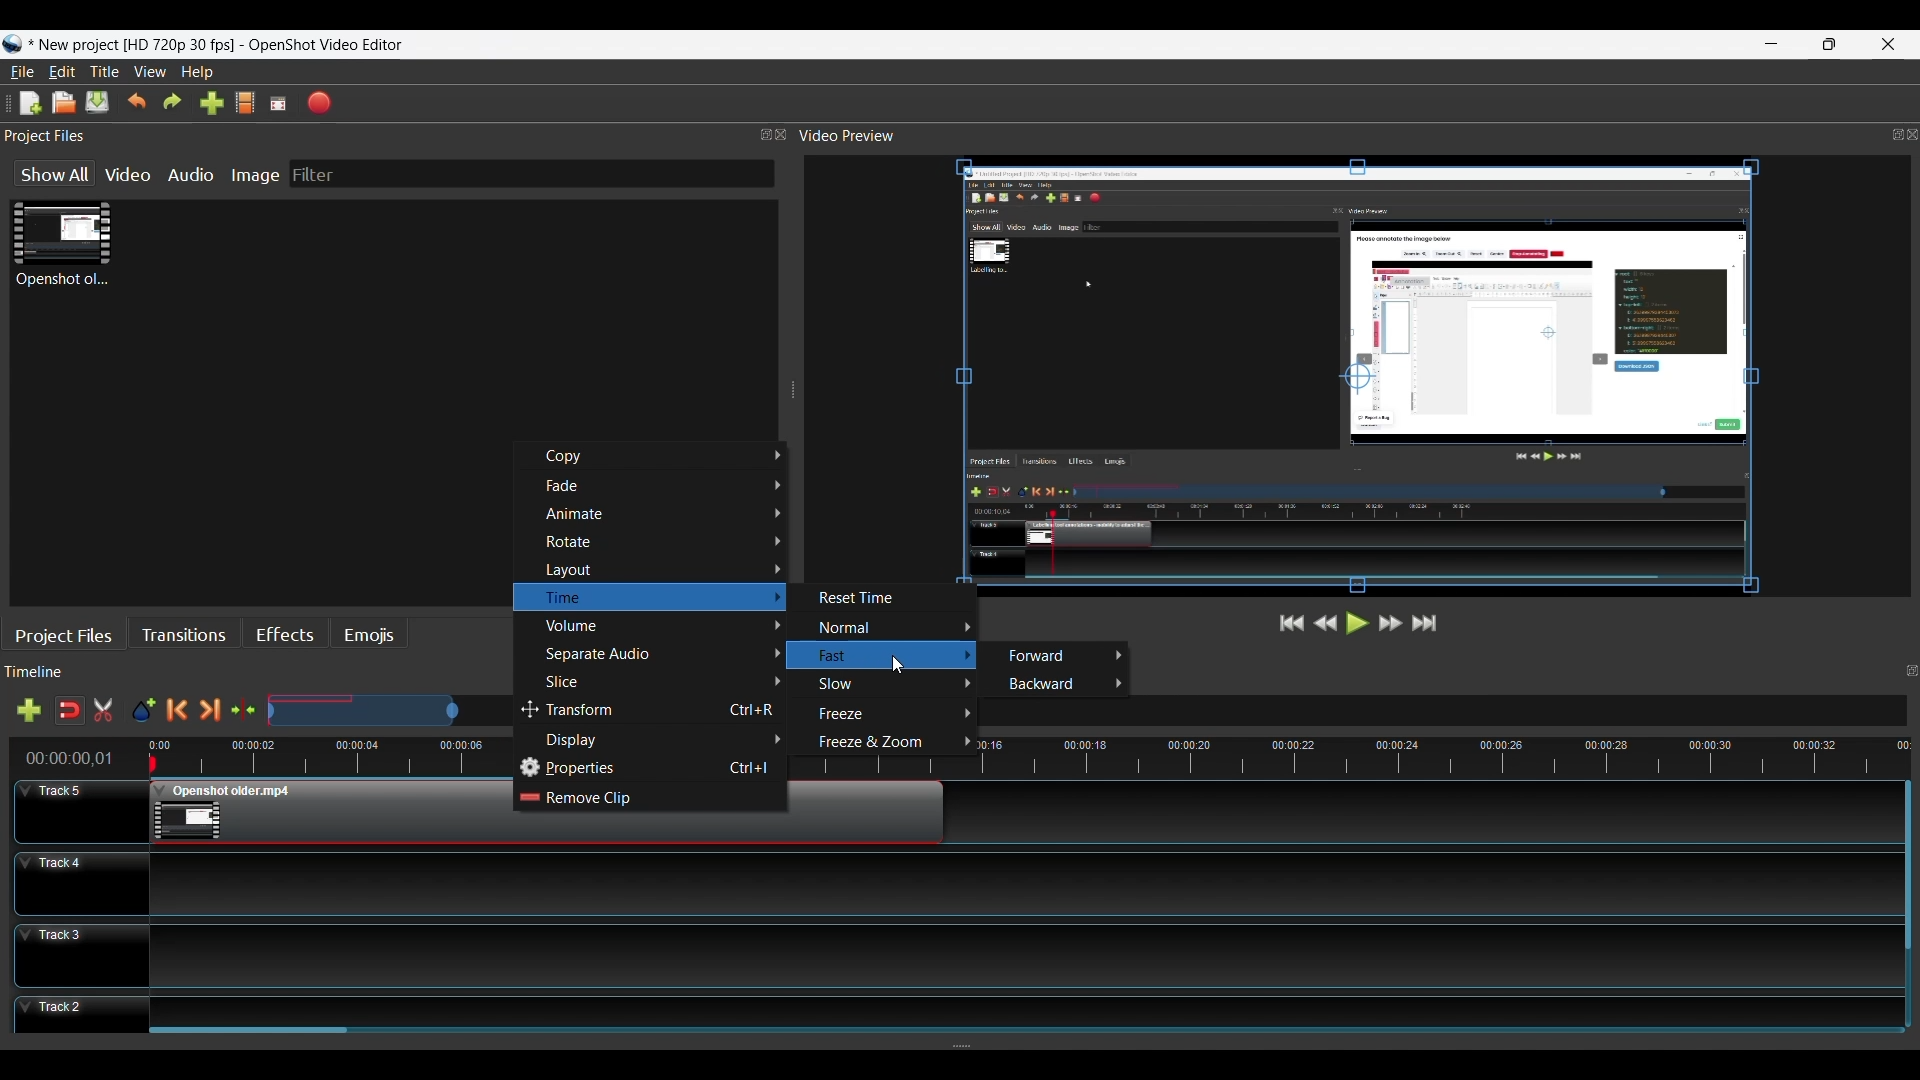 This screenshot has width=1920, height=1080. Describe the element at coordinates (253, 1035) in the screenshot. I see `Horizontal Scroll bar` at that location.